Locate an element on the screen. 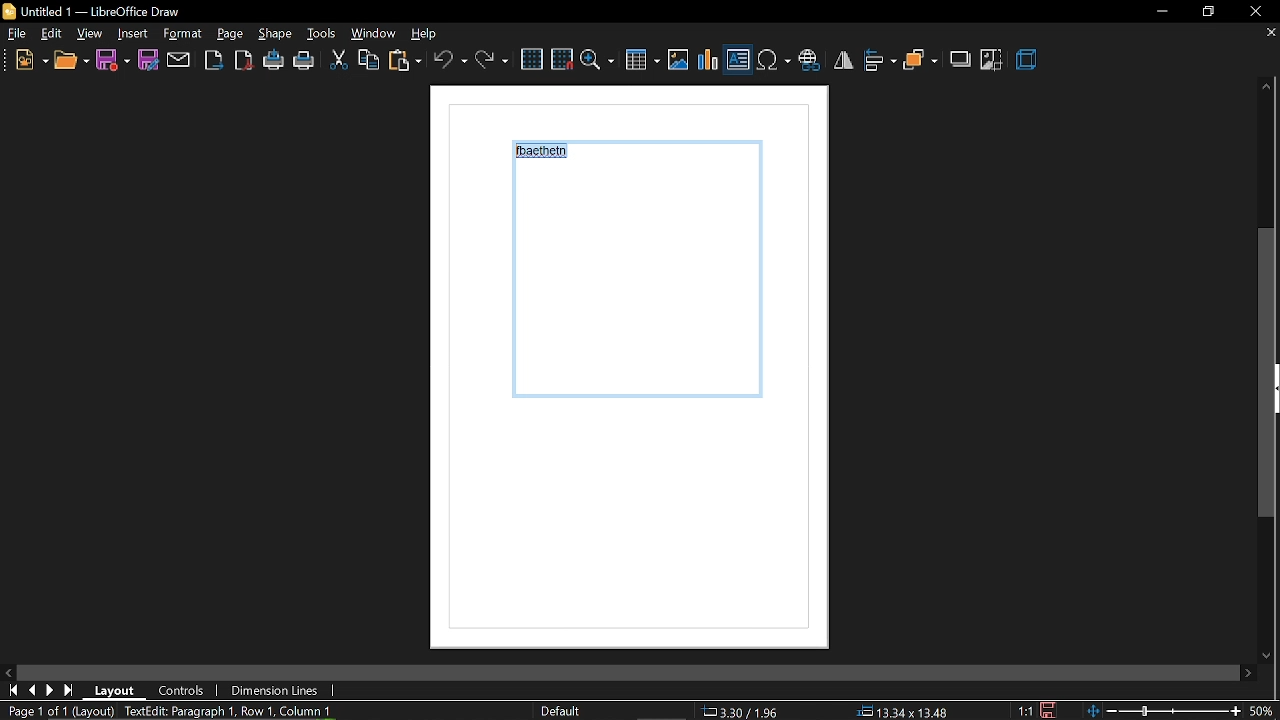 This screenshot has height=720, width=1280. flip is located at coordinates (843, 60).